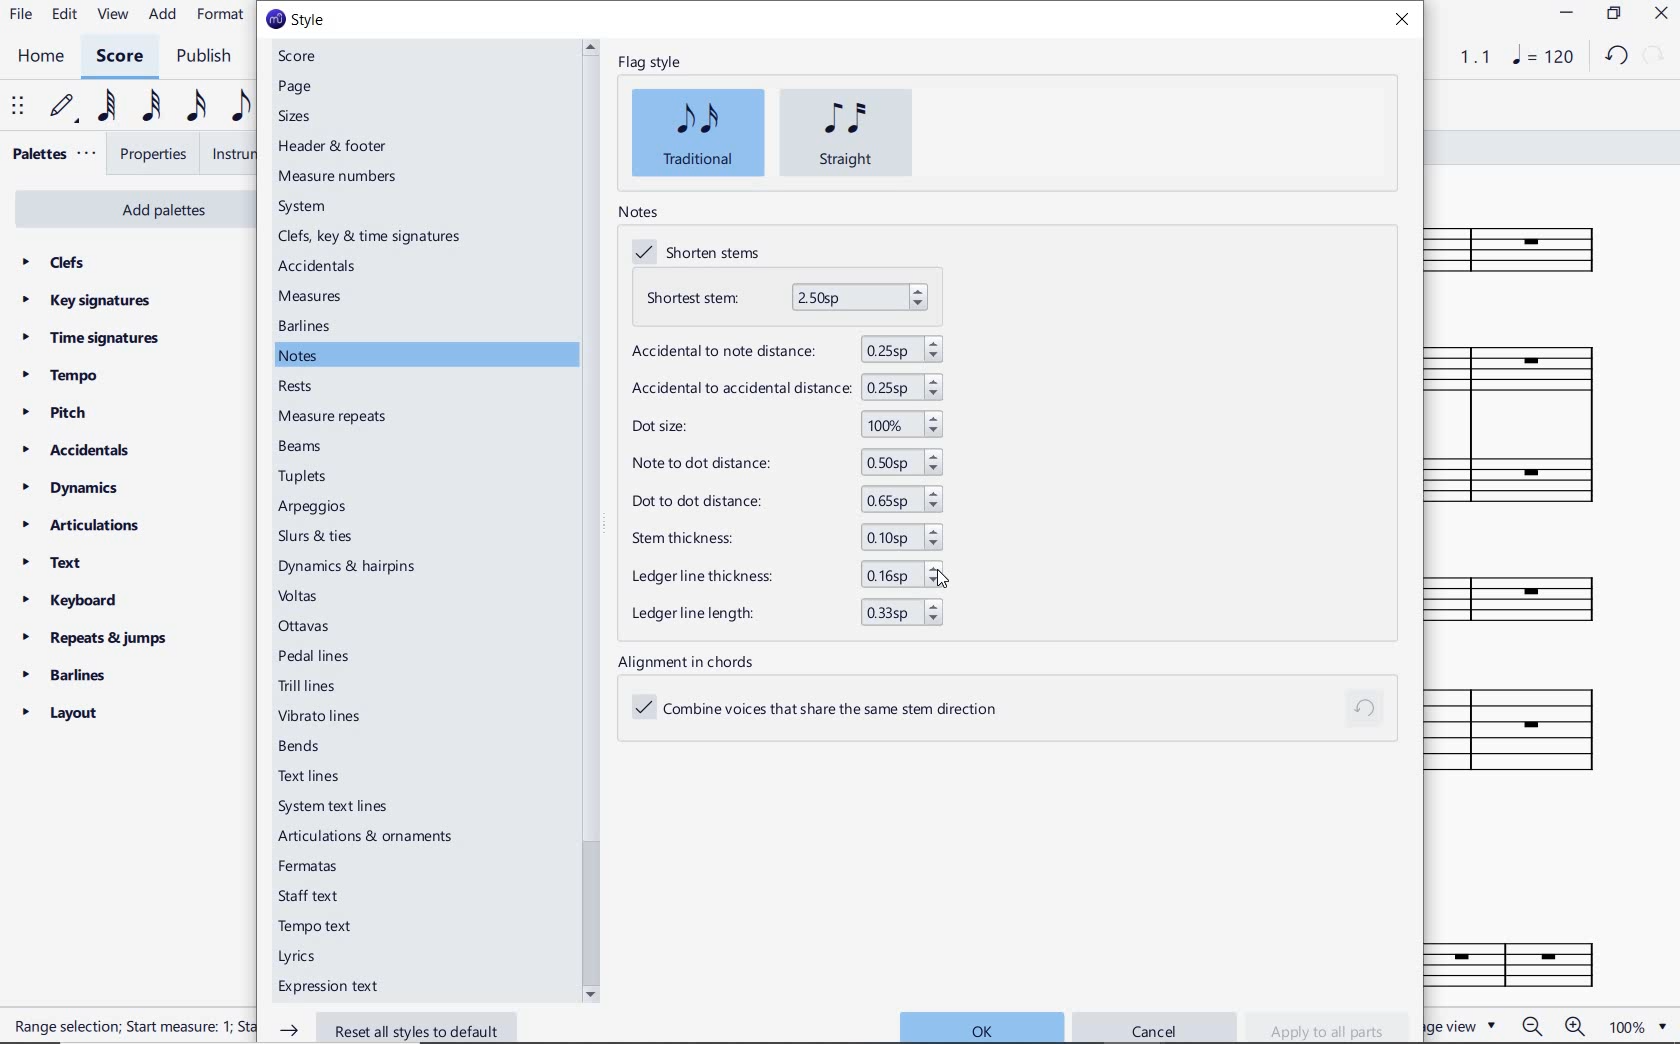 The image size is (1680, 1044). Describe the element at coordinates (61, 713) in the screenshot. I see `layout` at that location.